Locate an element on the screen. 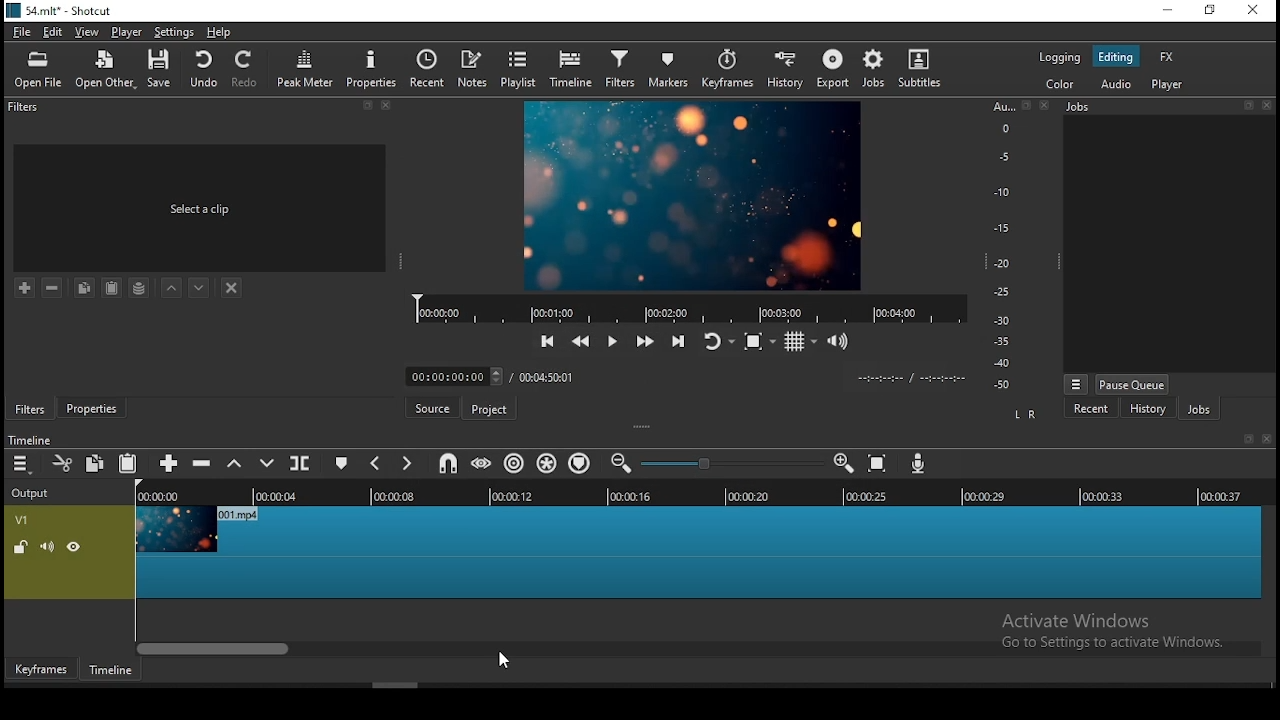 This screenshot has width=1280, height=720. player is located at coordinates (128, 33).